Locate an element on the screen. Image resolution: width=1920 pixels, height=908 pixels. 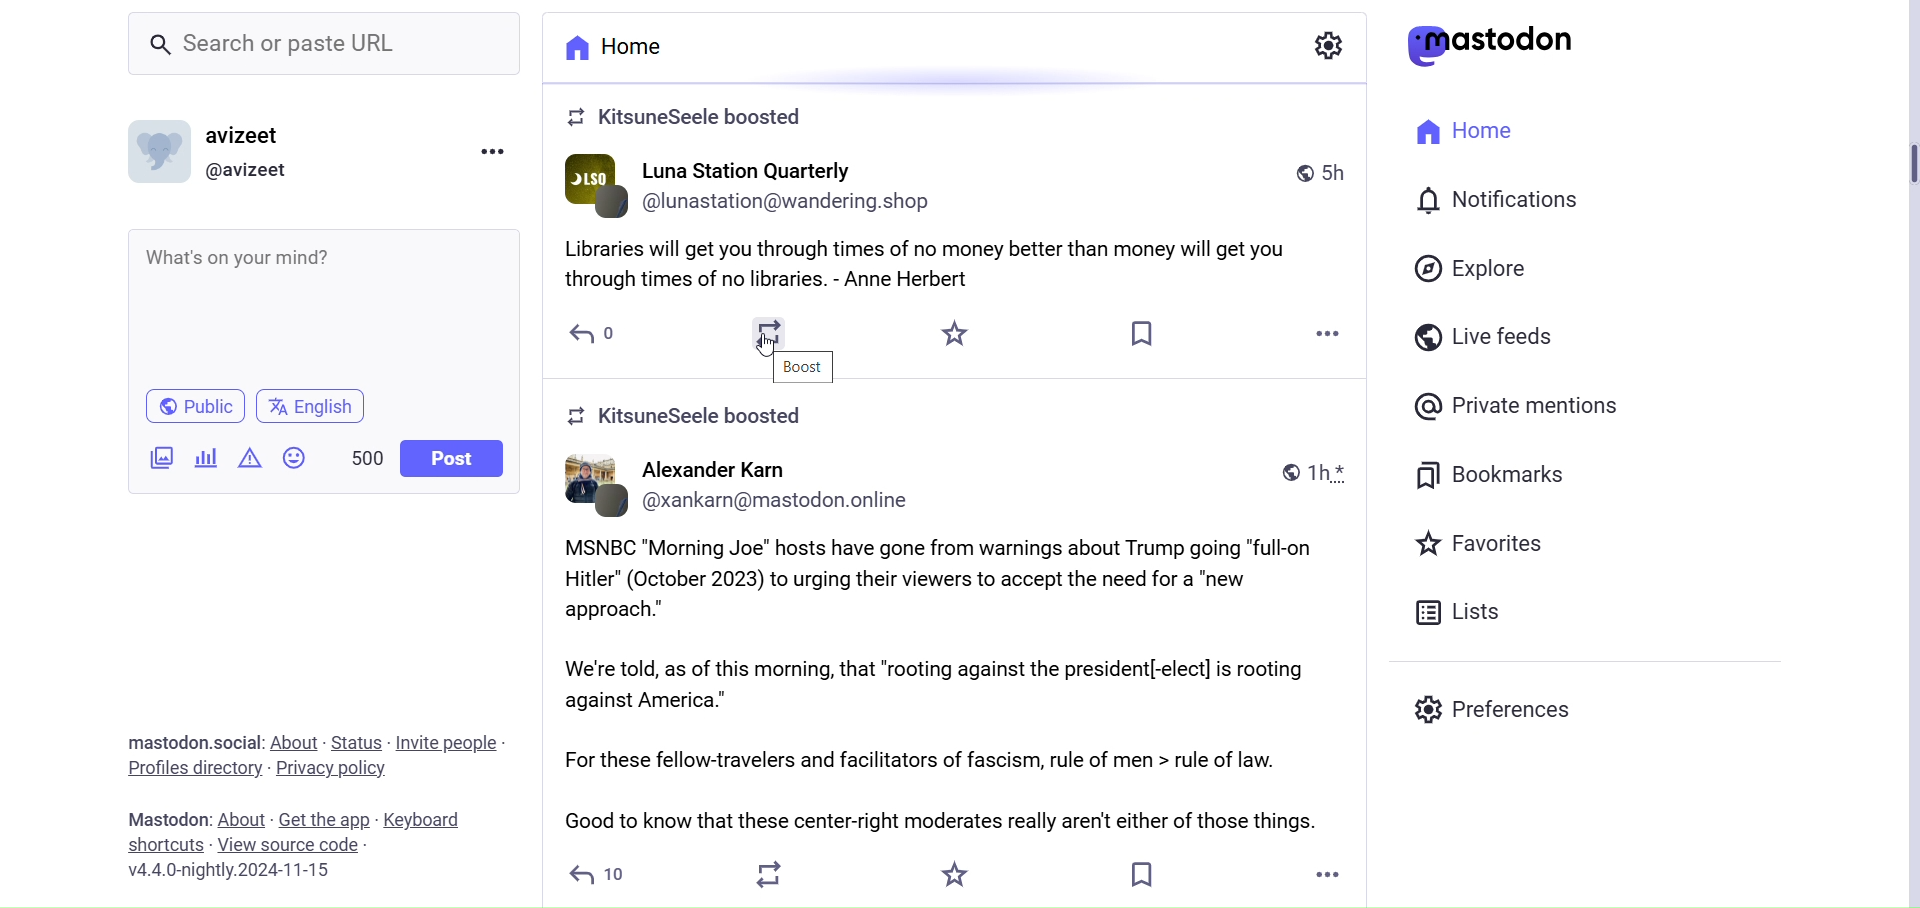
Favorite is located at coordinates (959, 874).